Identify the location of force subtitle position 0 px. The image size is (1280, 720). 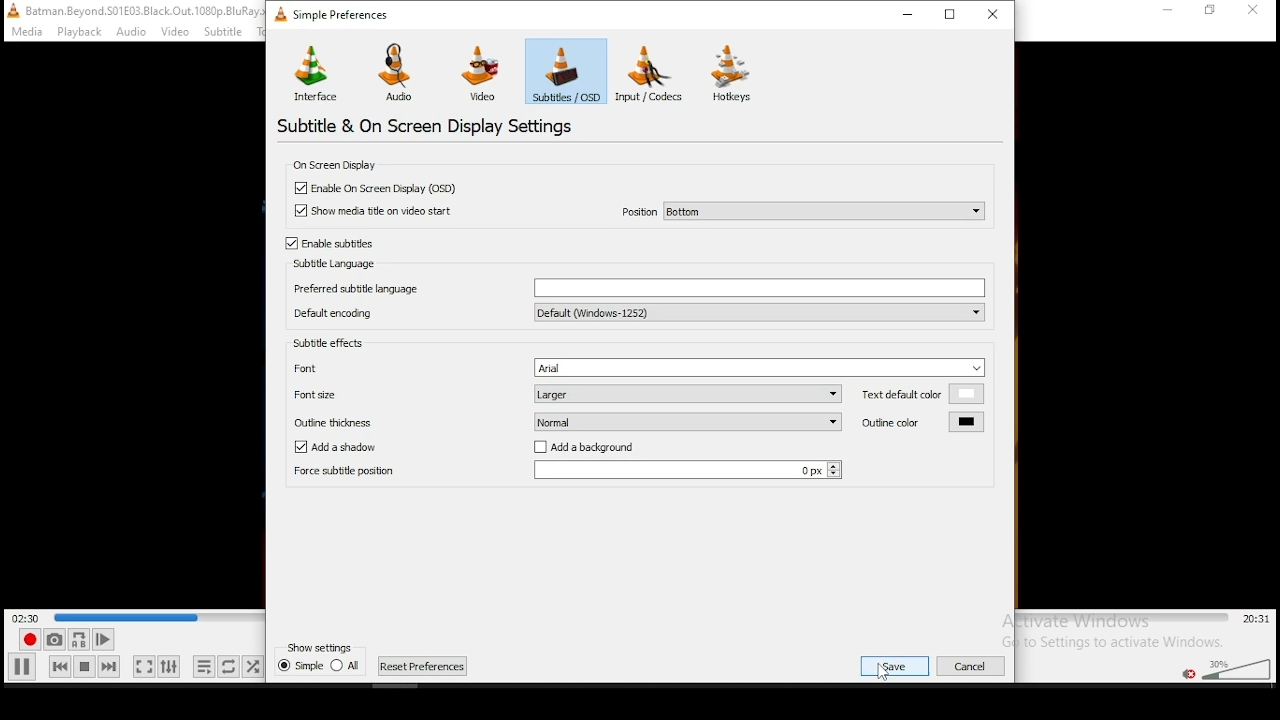
(565, 470).